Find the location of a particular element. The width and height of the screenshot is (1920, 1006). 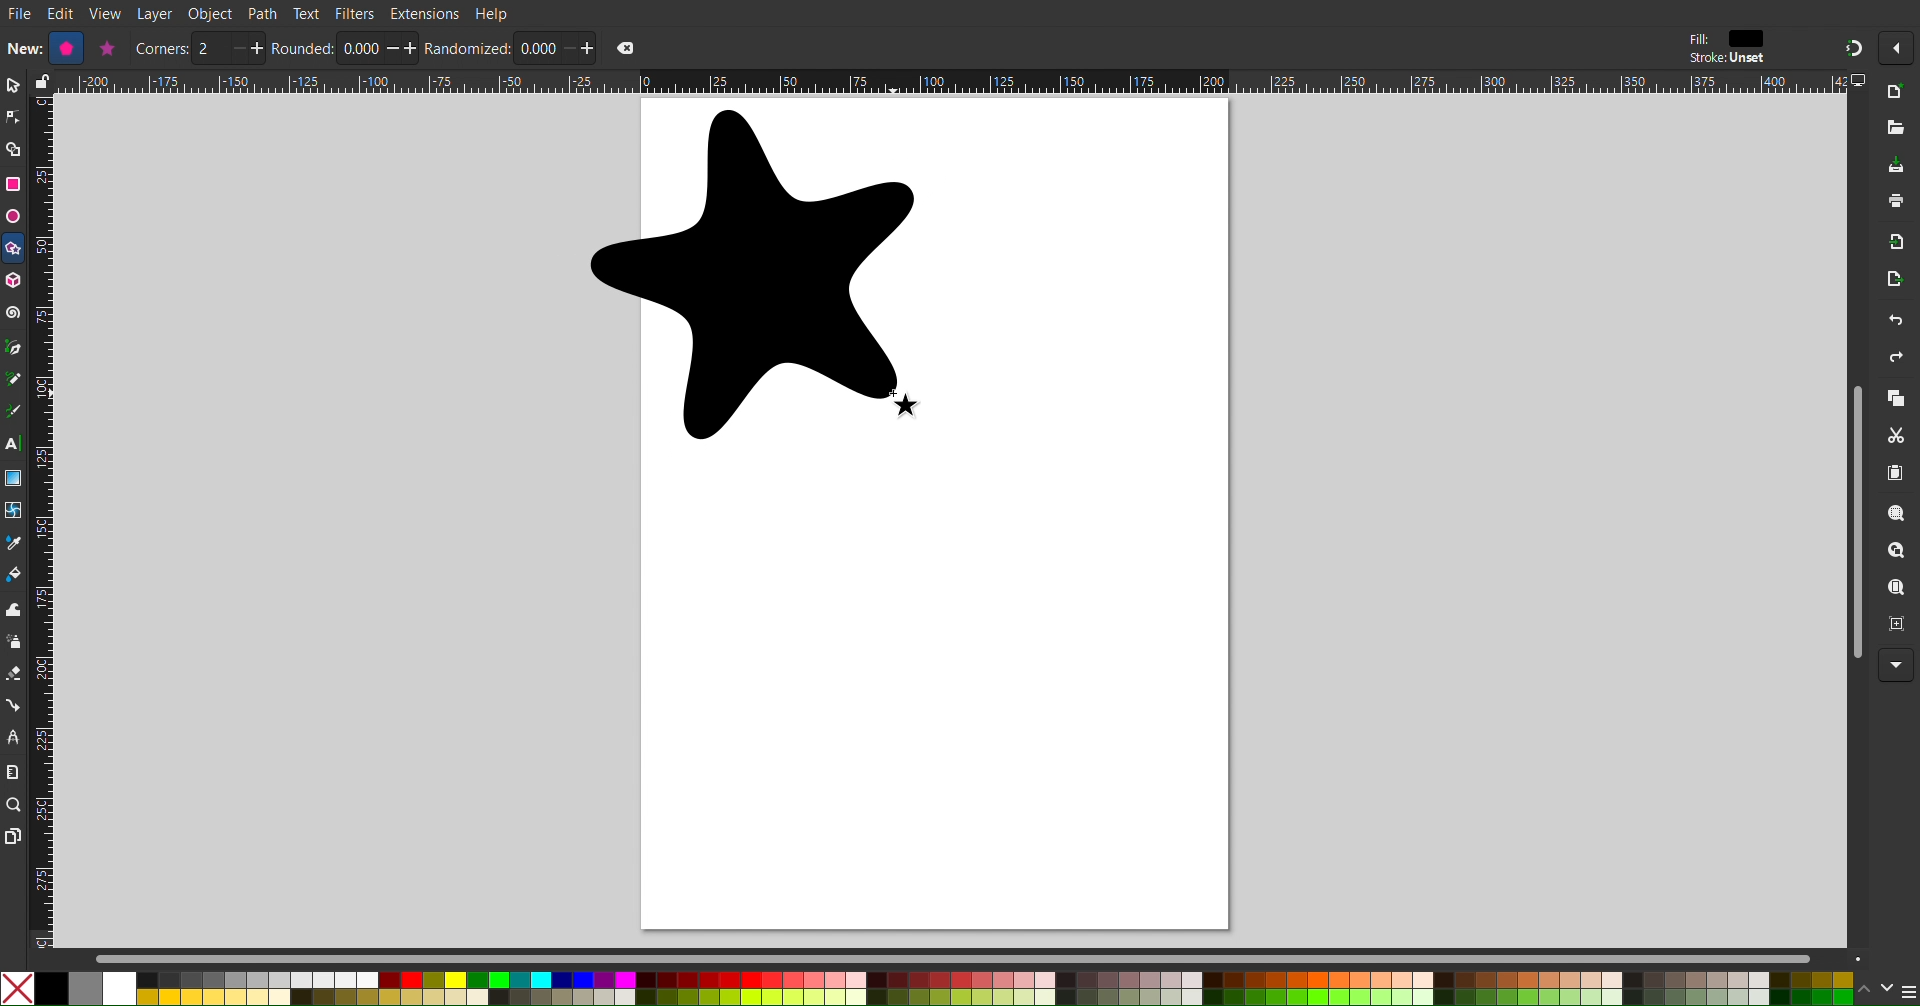

Path is located at coordinates (263, 13).